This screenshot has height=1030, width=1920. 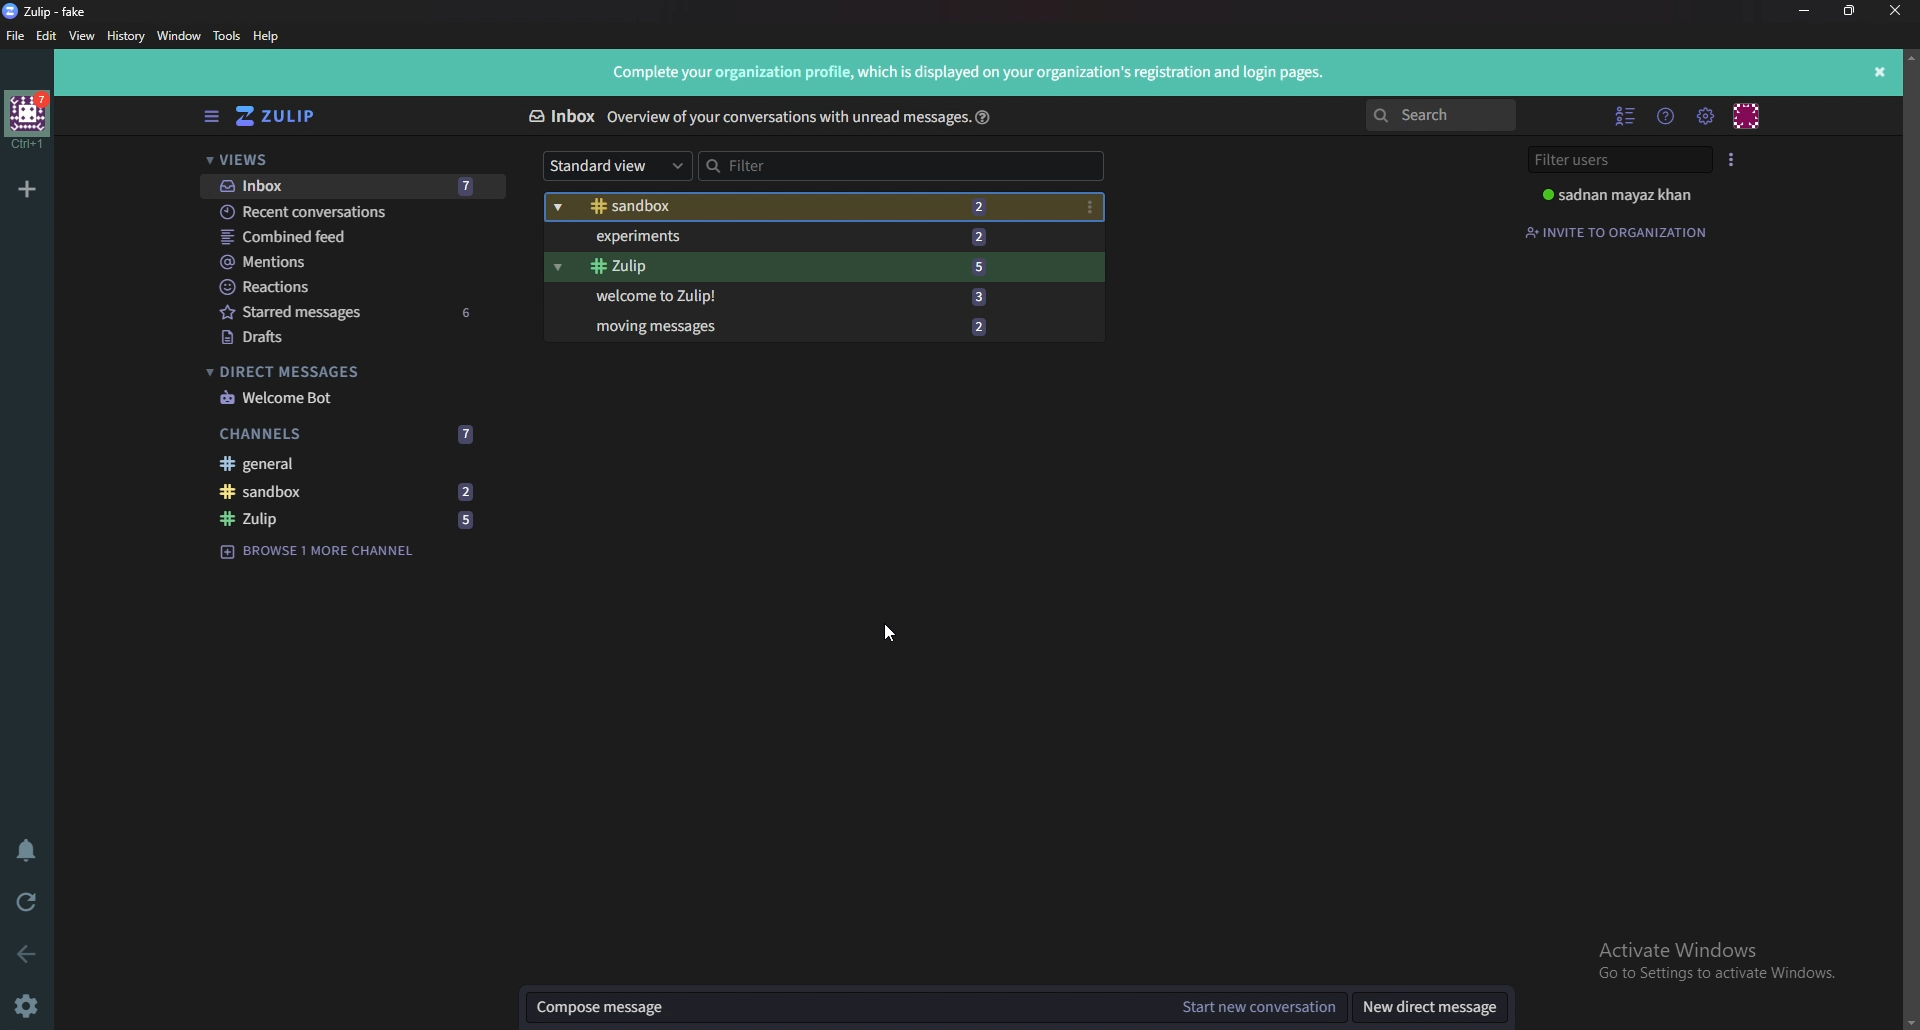 What do you see at coordinates (351, 188) in the screenshot?
I see `Inbox` at bounding box center [351, 188].